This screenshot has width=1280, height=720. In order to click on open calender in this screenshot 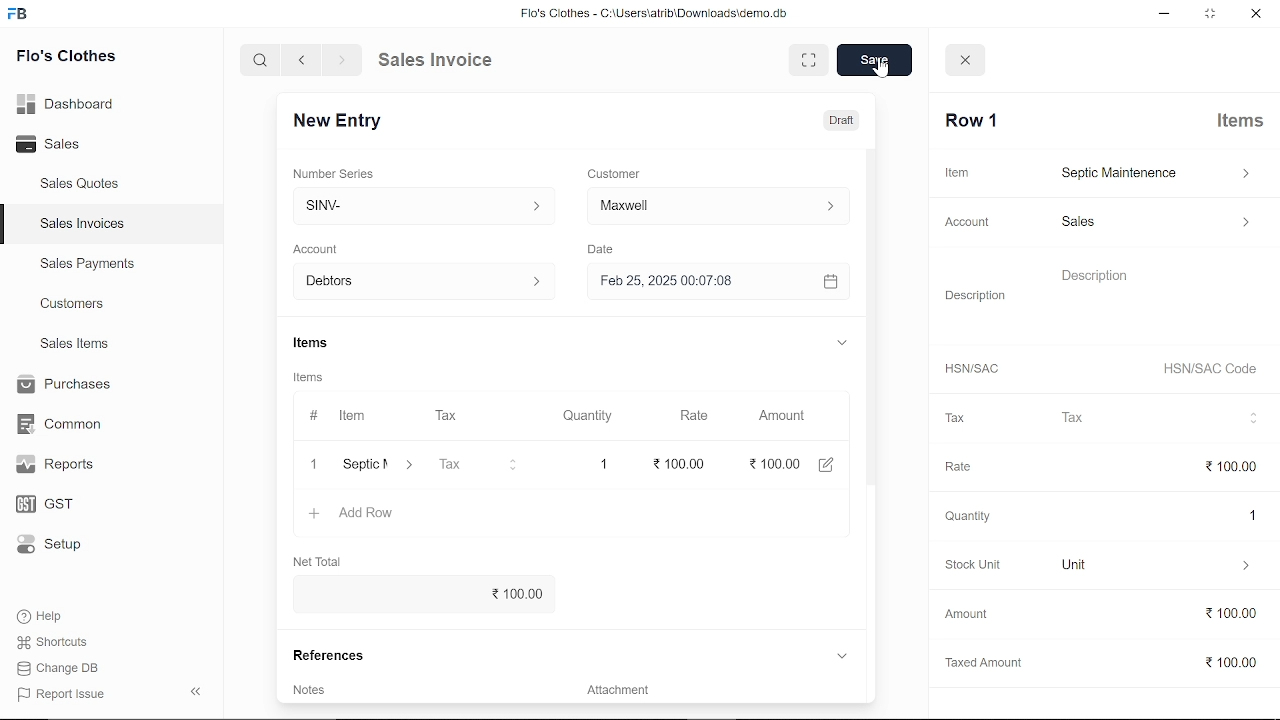, I will do `click(829, 281)`.